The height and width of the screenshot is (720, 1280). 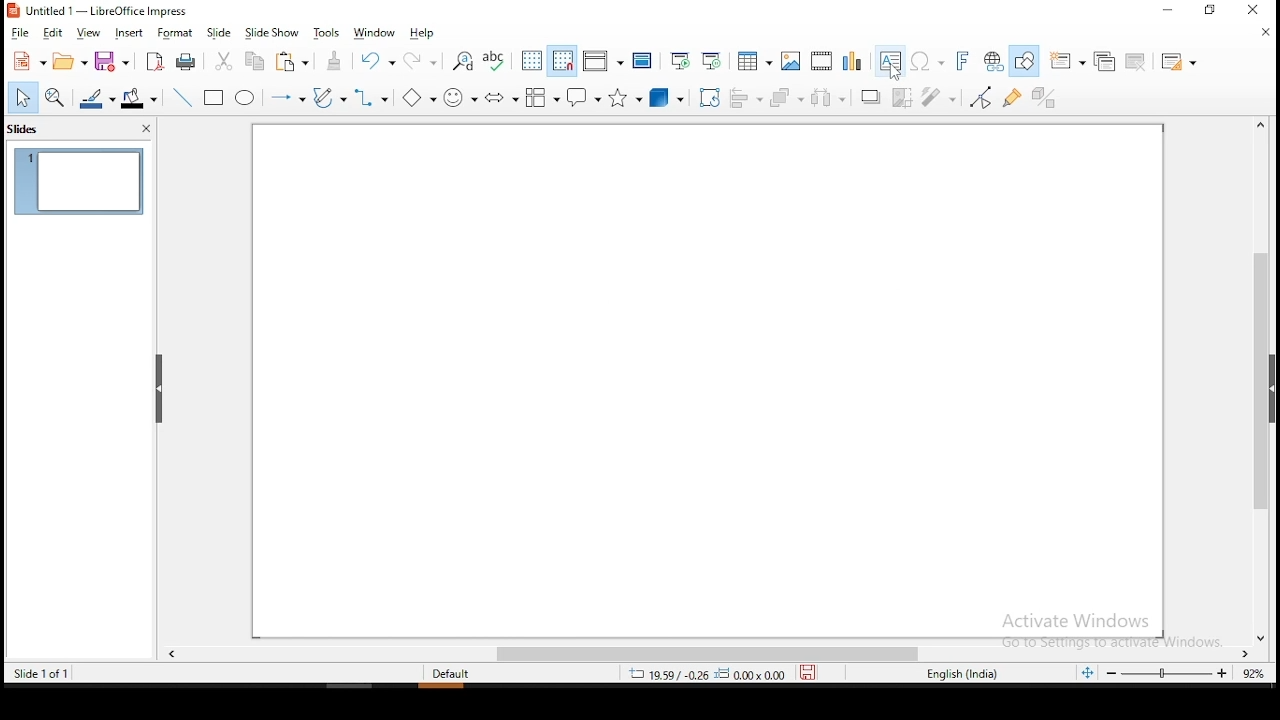 I want to click on format, so click(x=177, y=31).